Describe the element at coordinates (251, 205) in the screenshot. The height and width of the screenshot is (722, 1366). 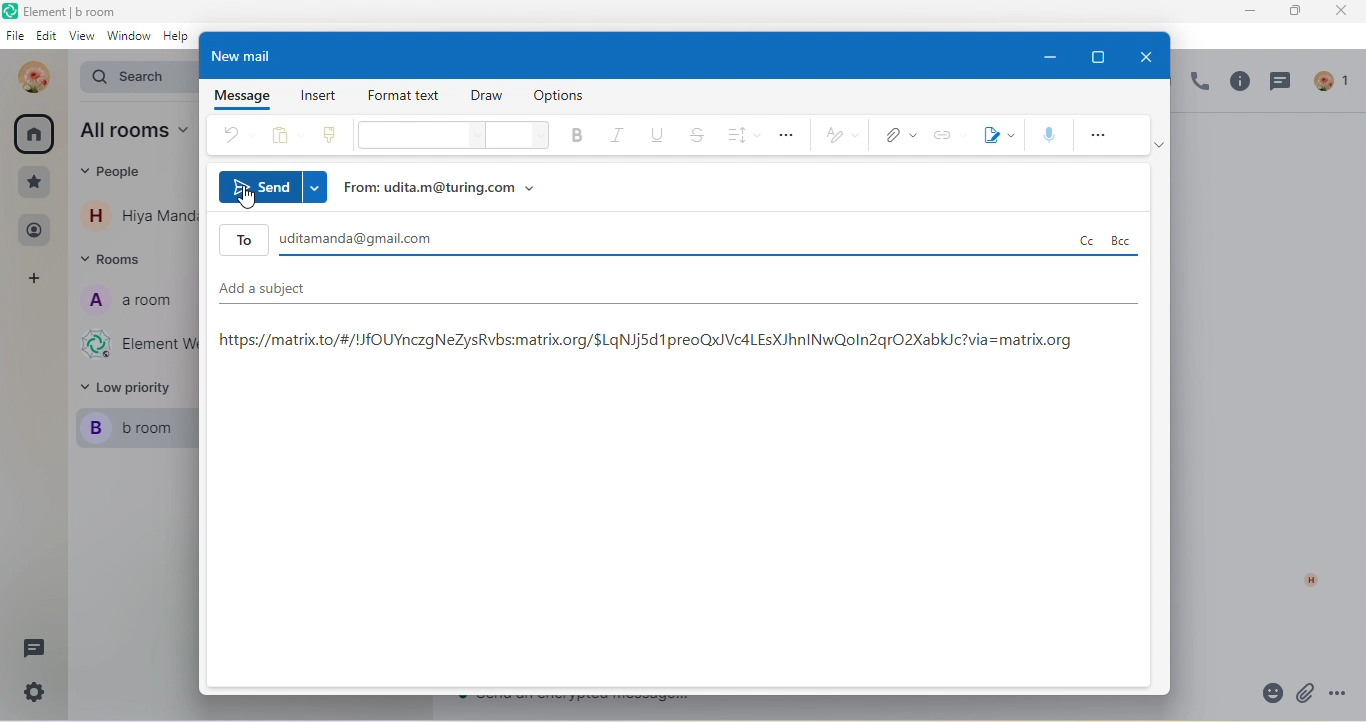
I see `insertion cursor` at that location.